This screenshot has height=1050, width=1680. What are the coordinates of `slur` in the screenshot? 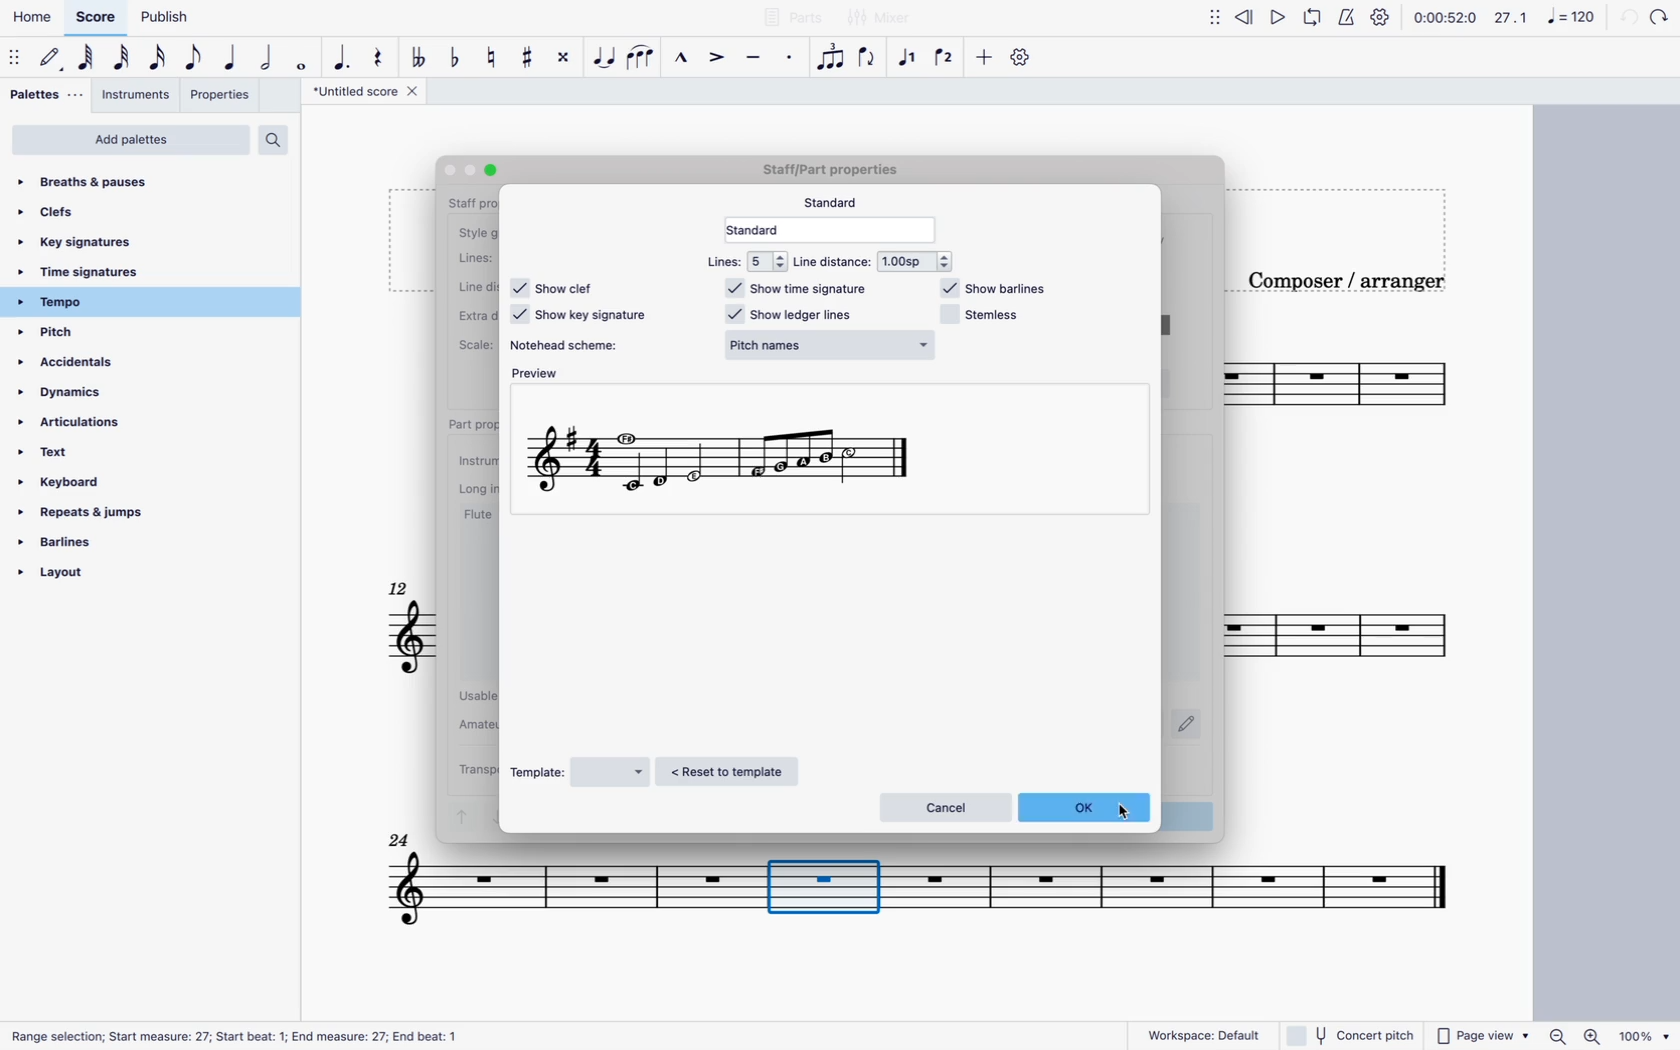 It's located at (643, 58).